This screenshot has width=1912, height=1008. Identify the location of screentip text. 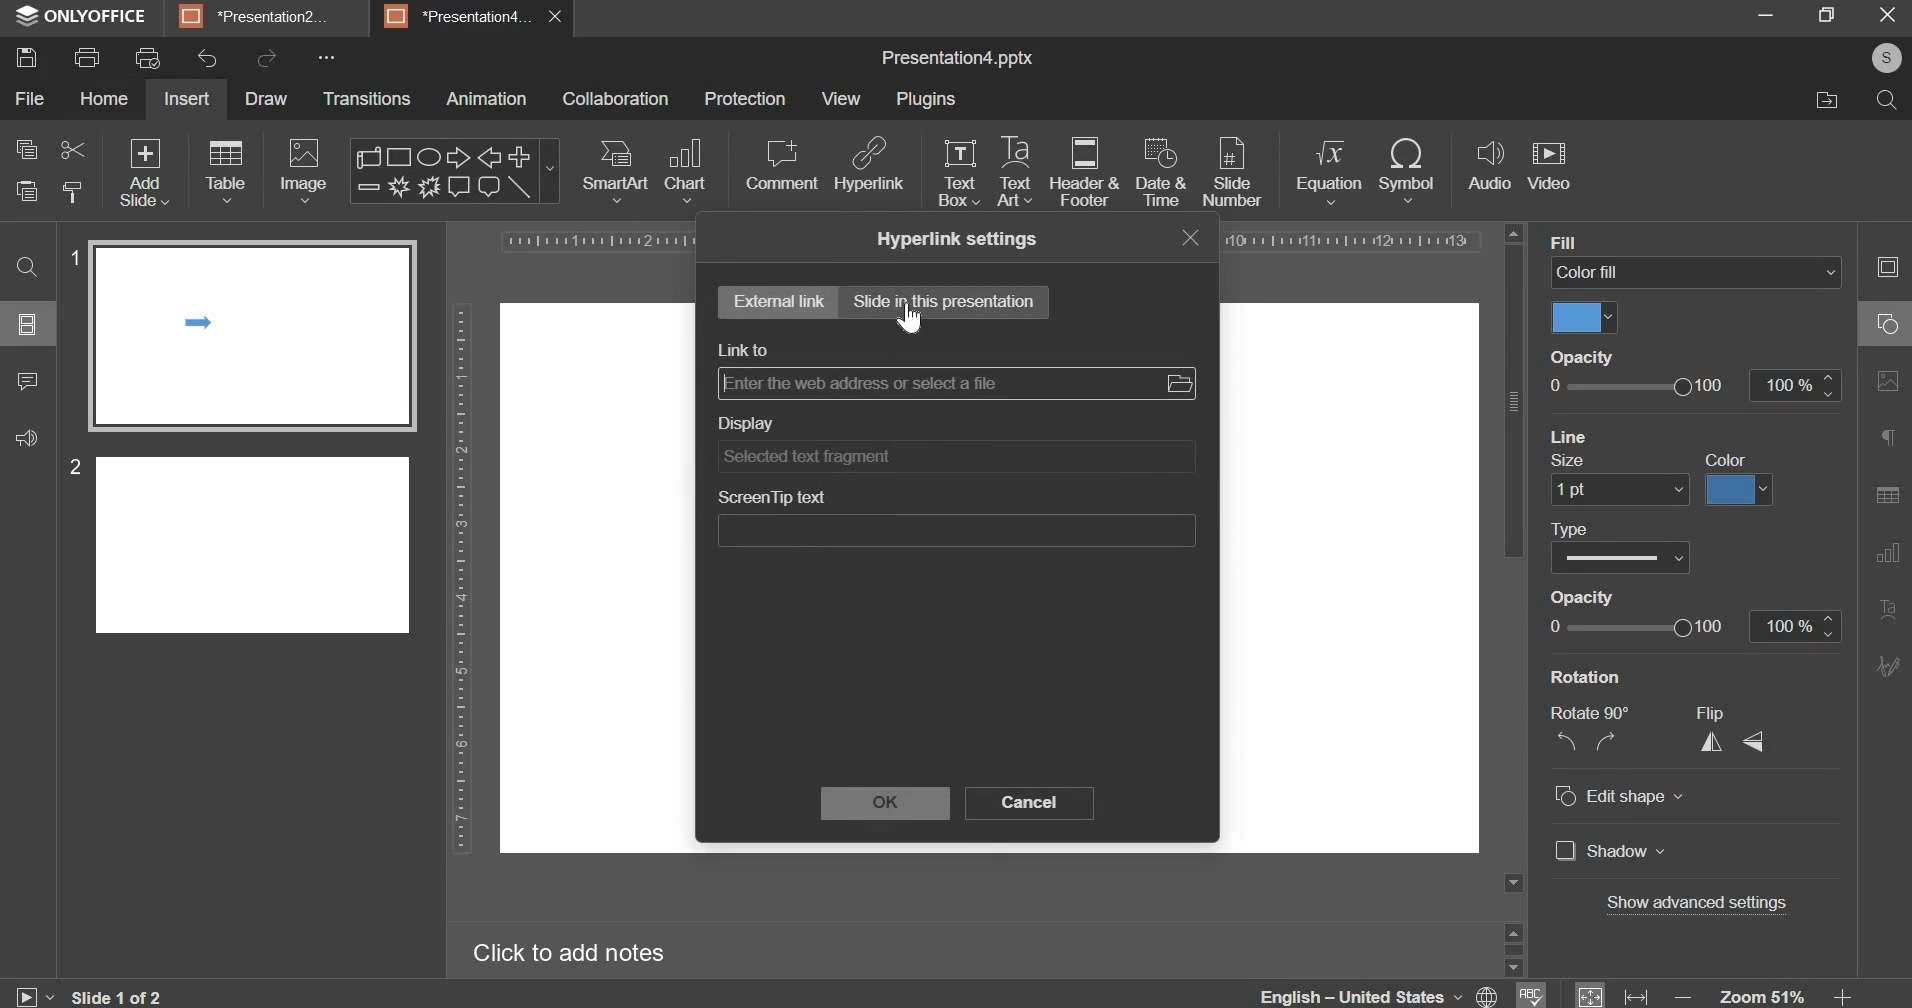
(959, 530).